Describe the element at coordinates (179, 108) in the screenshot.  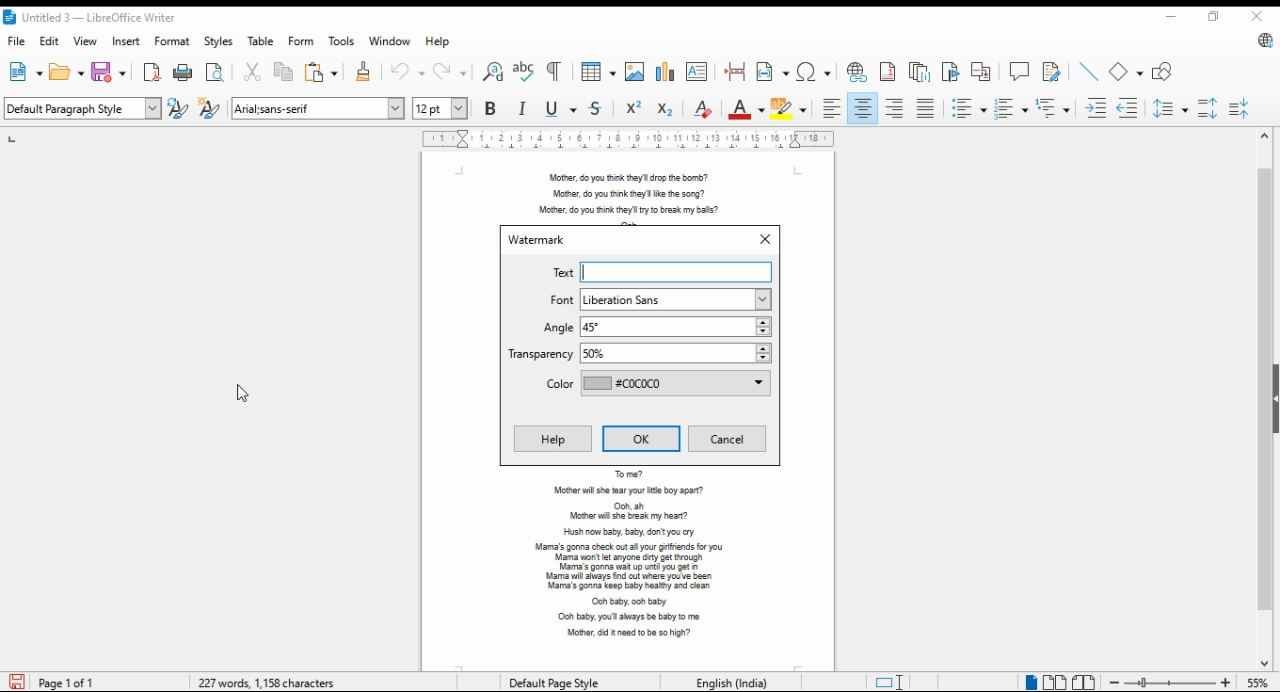
I see `update selected style` at that location.